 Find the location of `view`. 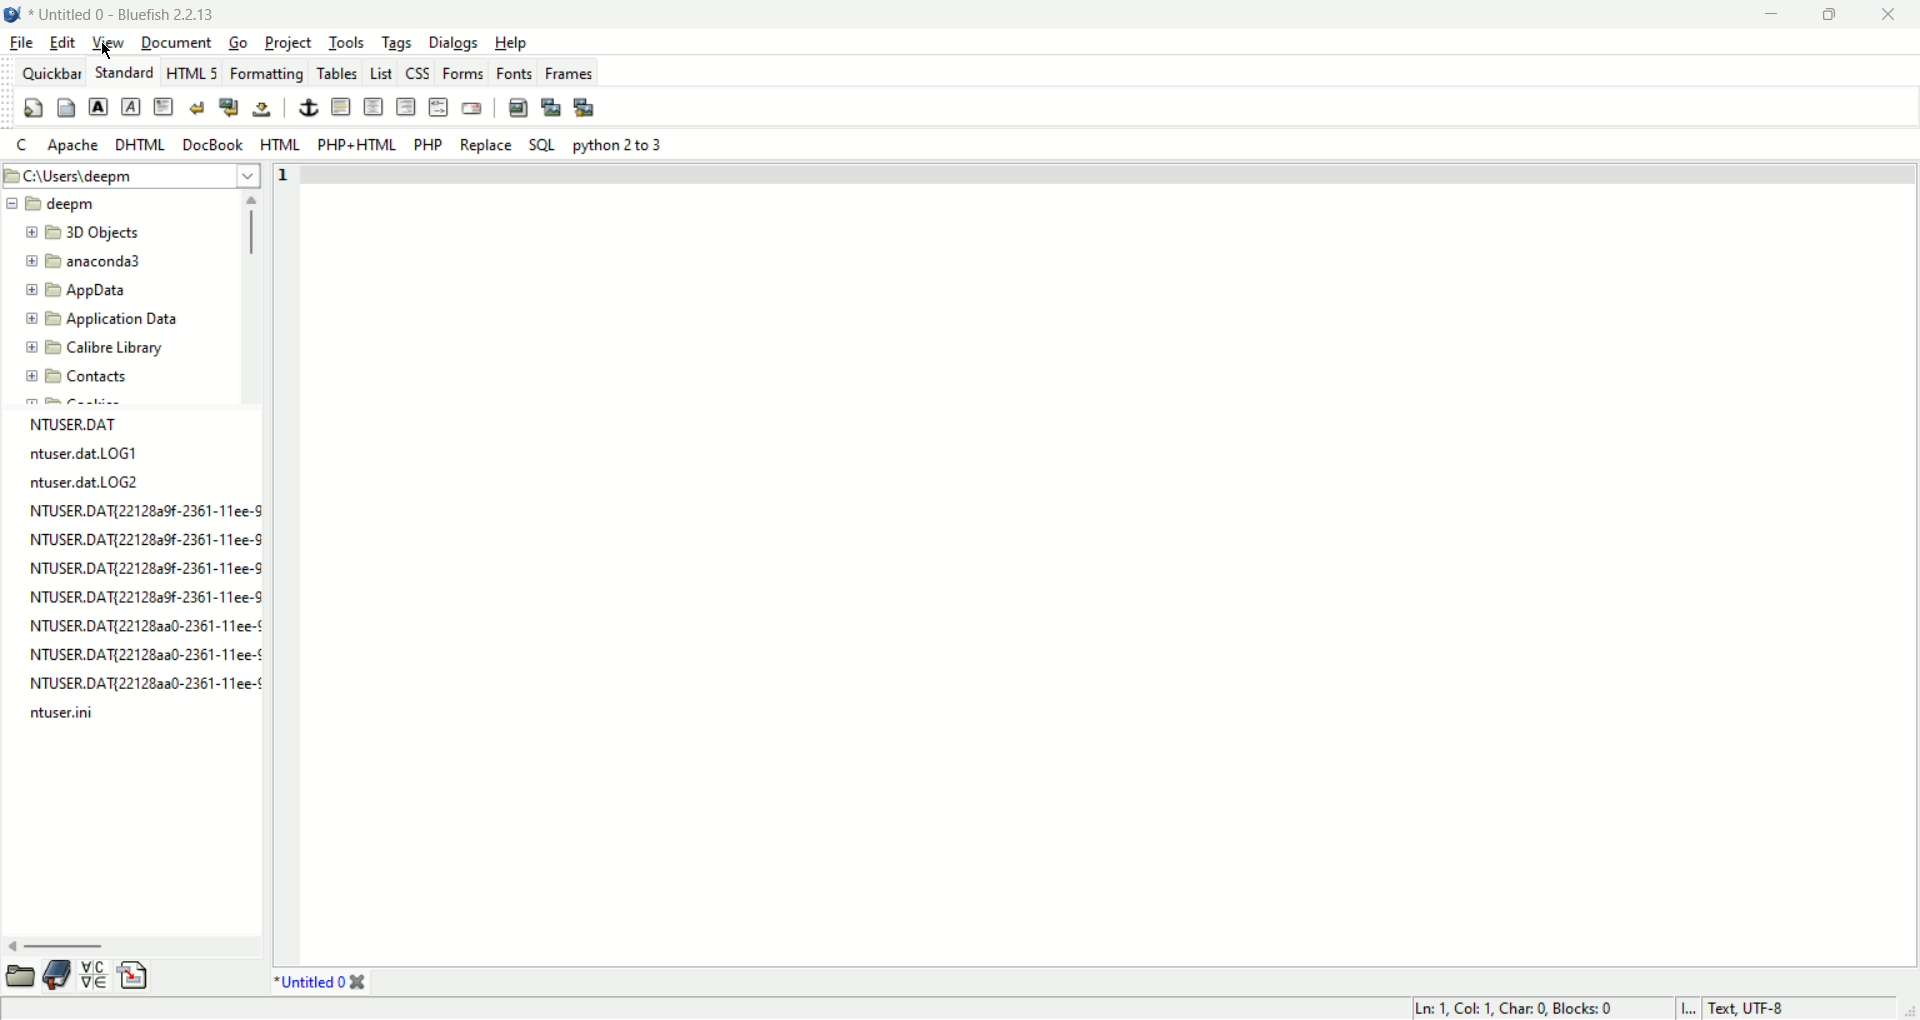

view is located at coordinates (109, 42).